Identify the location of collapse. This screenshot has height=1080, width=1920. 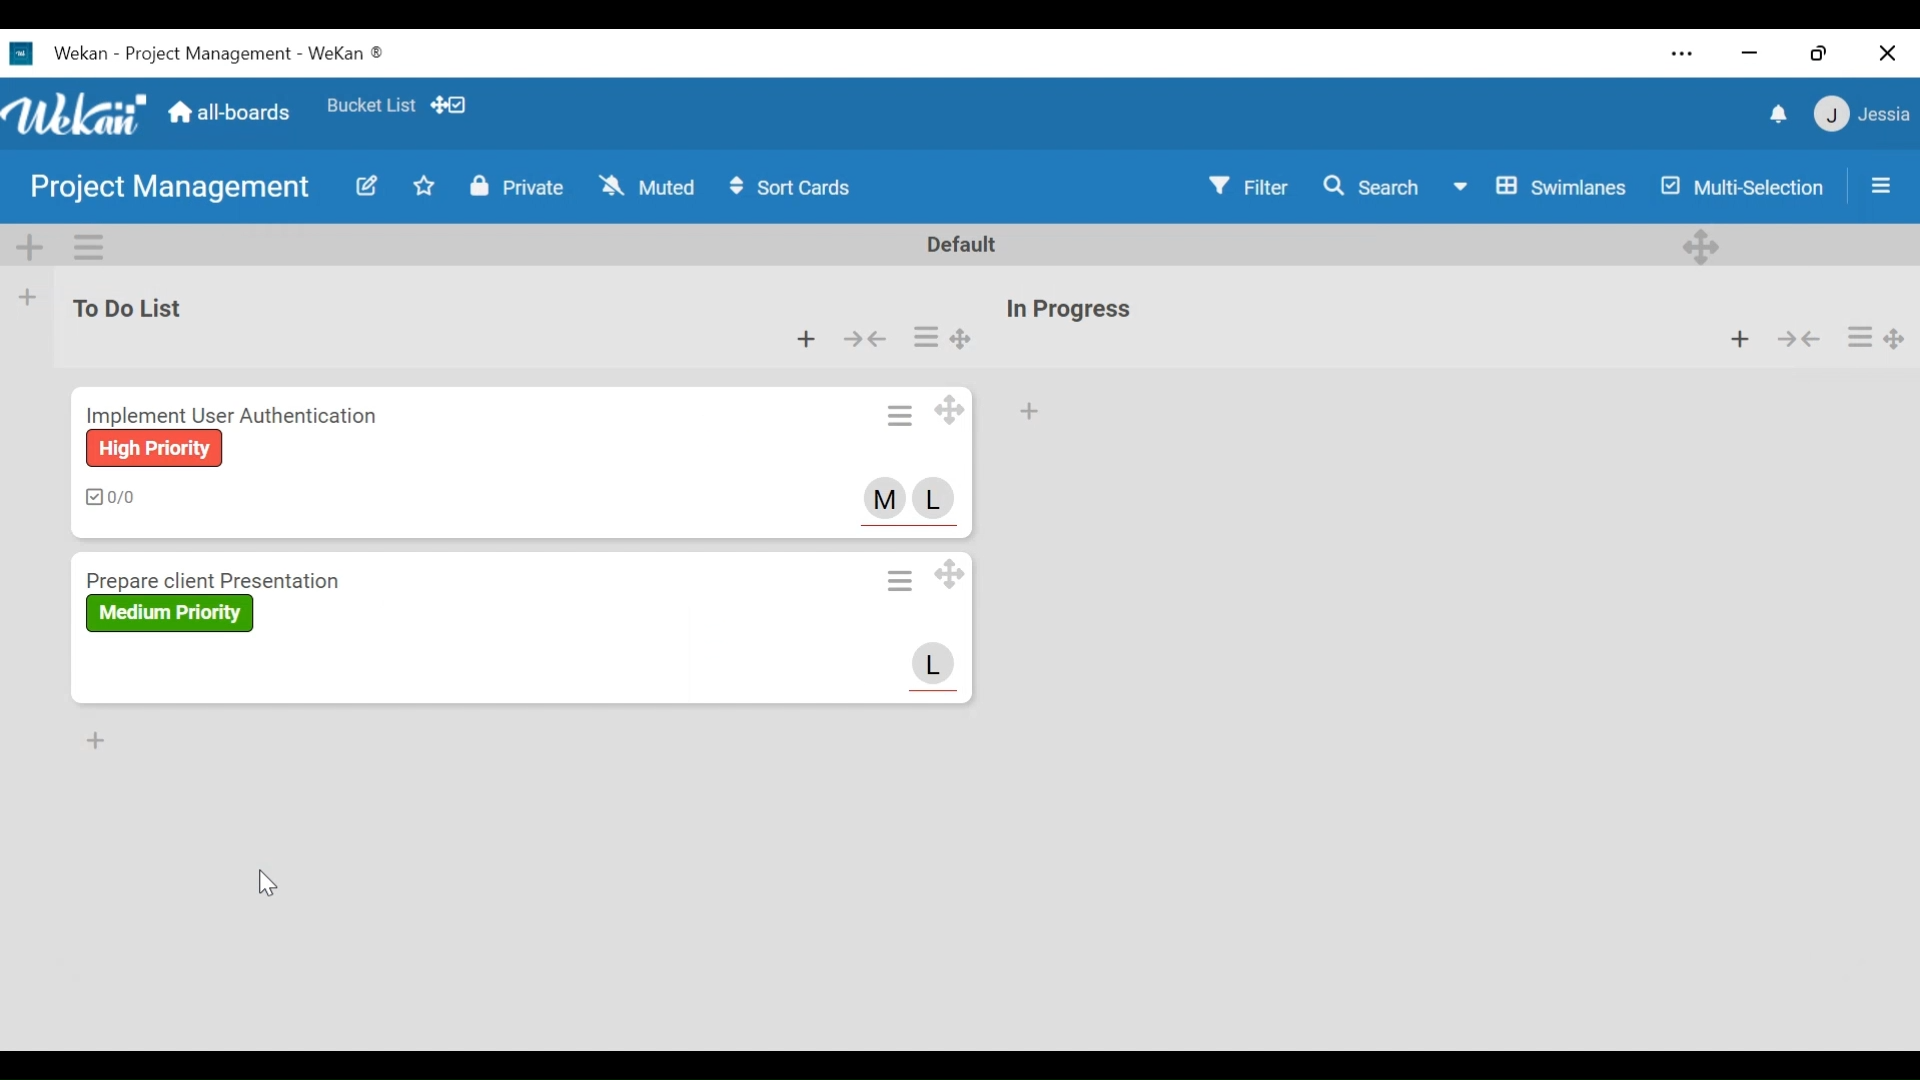
(866, 339).